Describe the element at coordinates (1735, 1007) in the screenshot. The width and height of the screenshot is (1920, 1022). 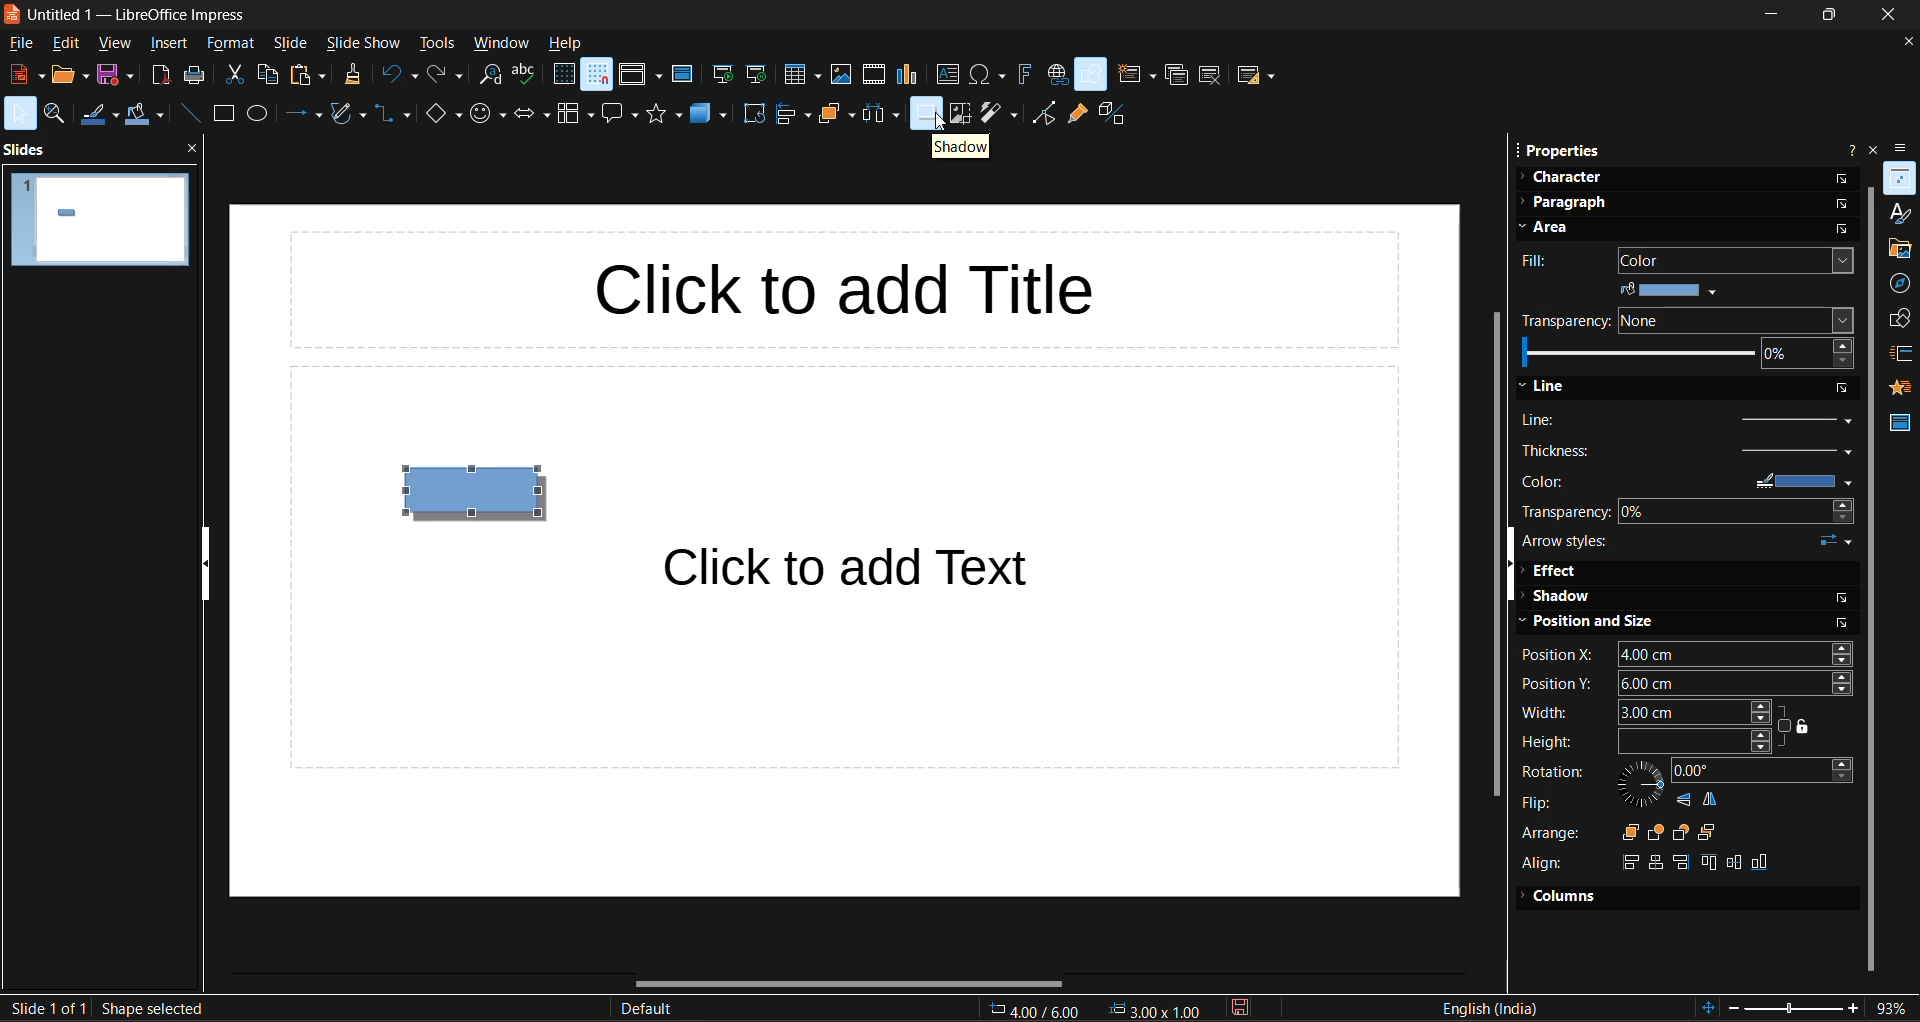
I see `zoom out` at that location.